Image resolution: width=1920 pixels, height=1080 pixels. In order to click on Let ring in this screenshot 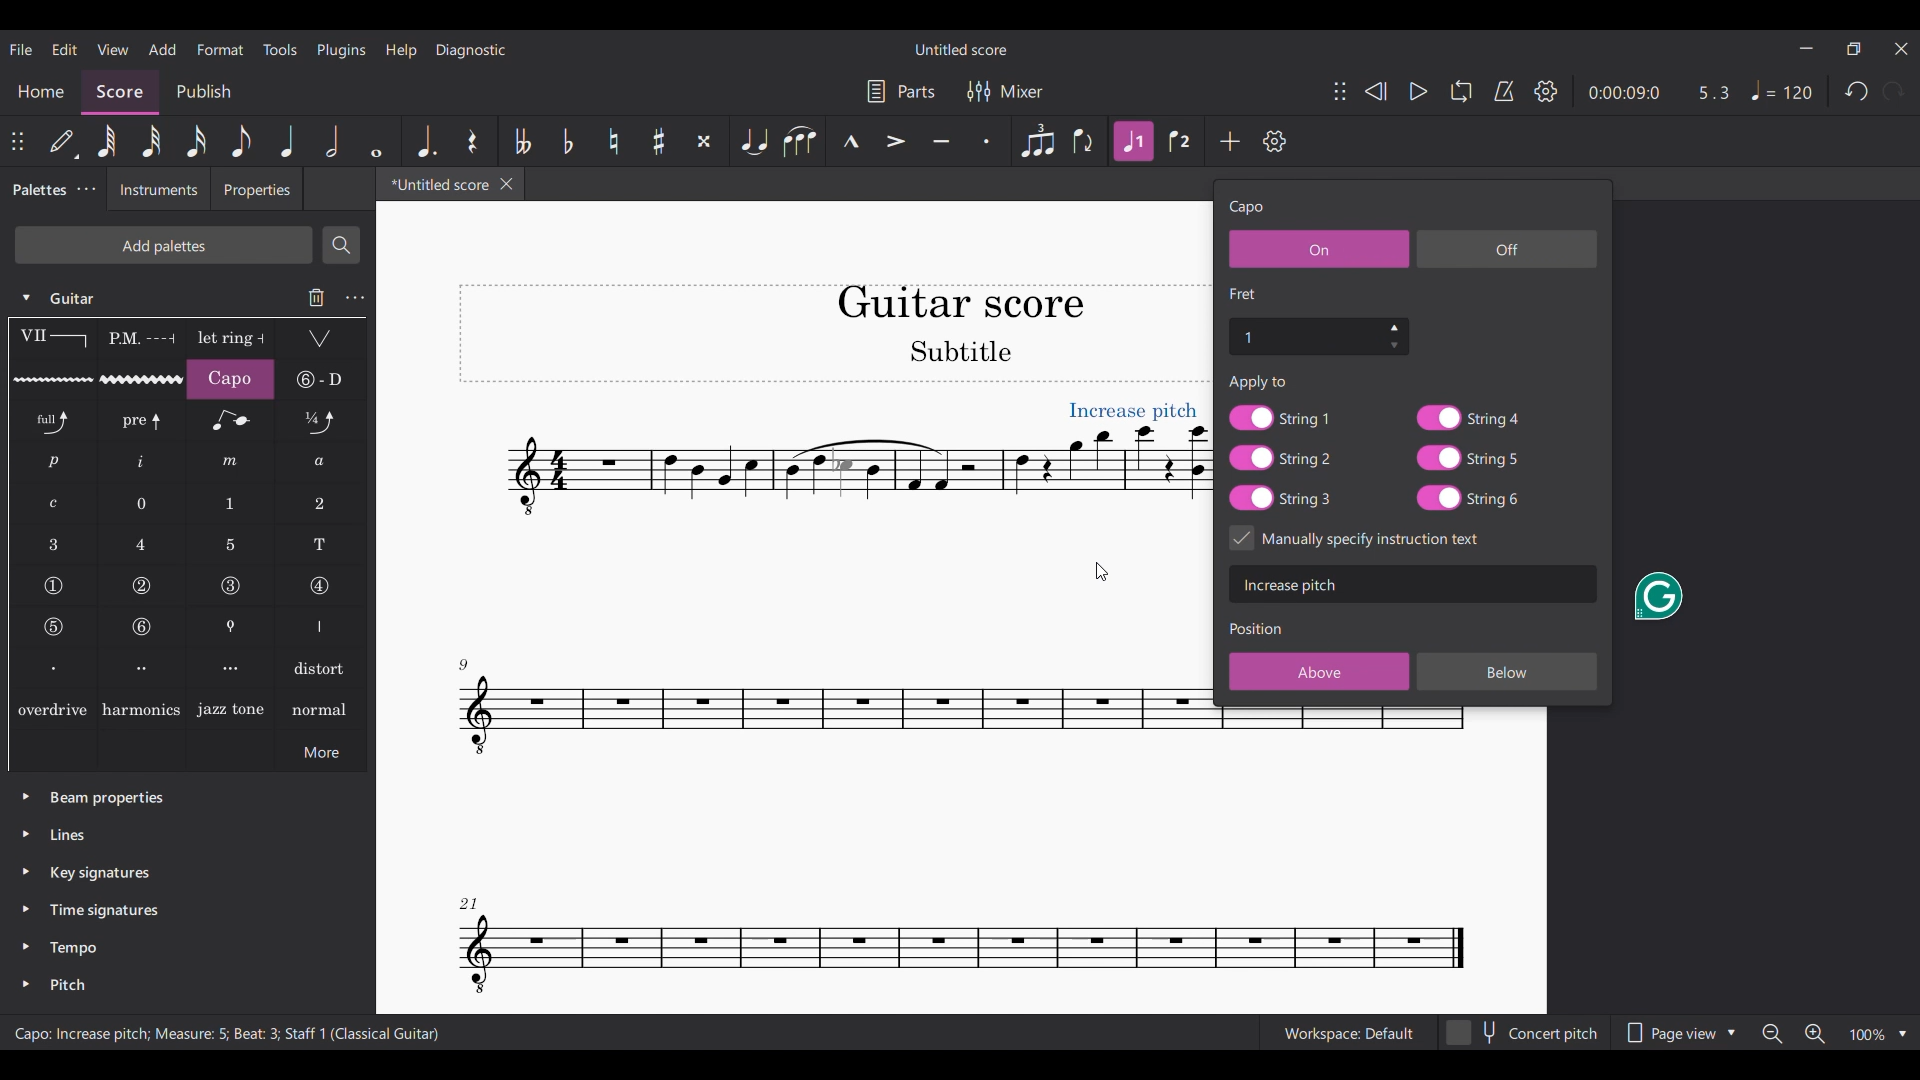, I will do `click(231, 339)`.